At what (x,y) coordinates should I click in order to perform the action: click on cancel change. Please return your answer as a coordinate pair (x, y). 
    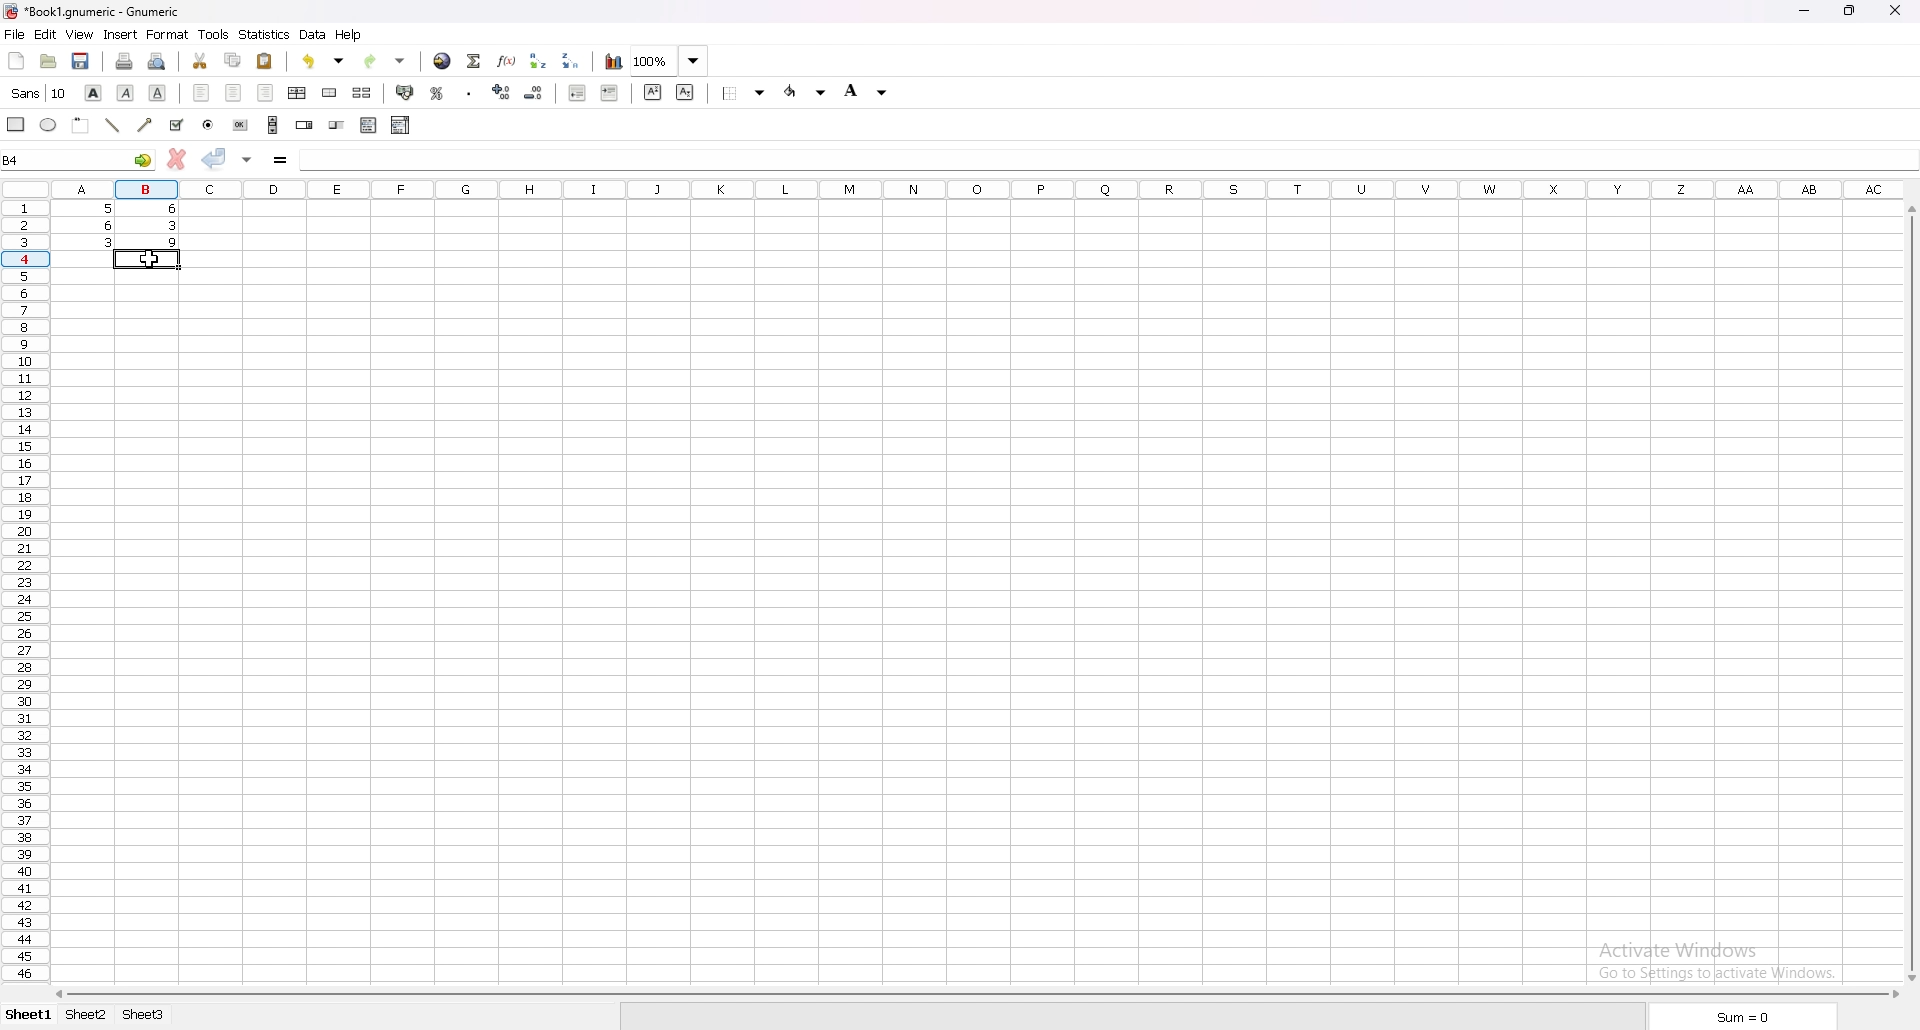
    Looking at the image, I should click on (175, 161).